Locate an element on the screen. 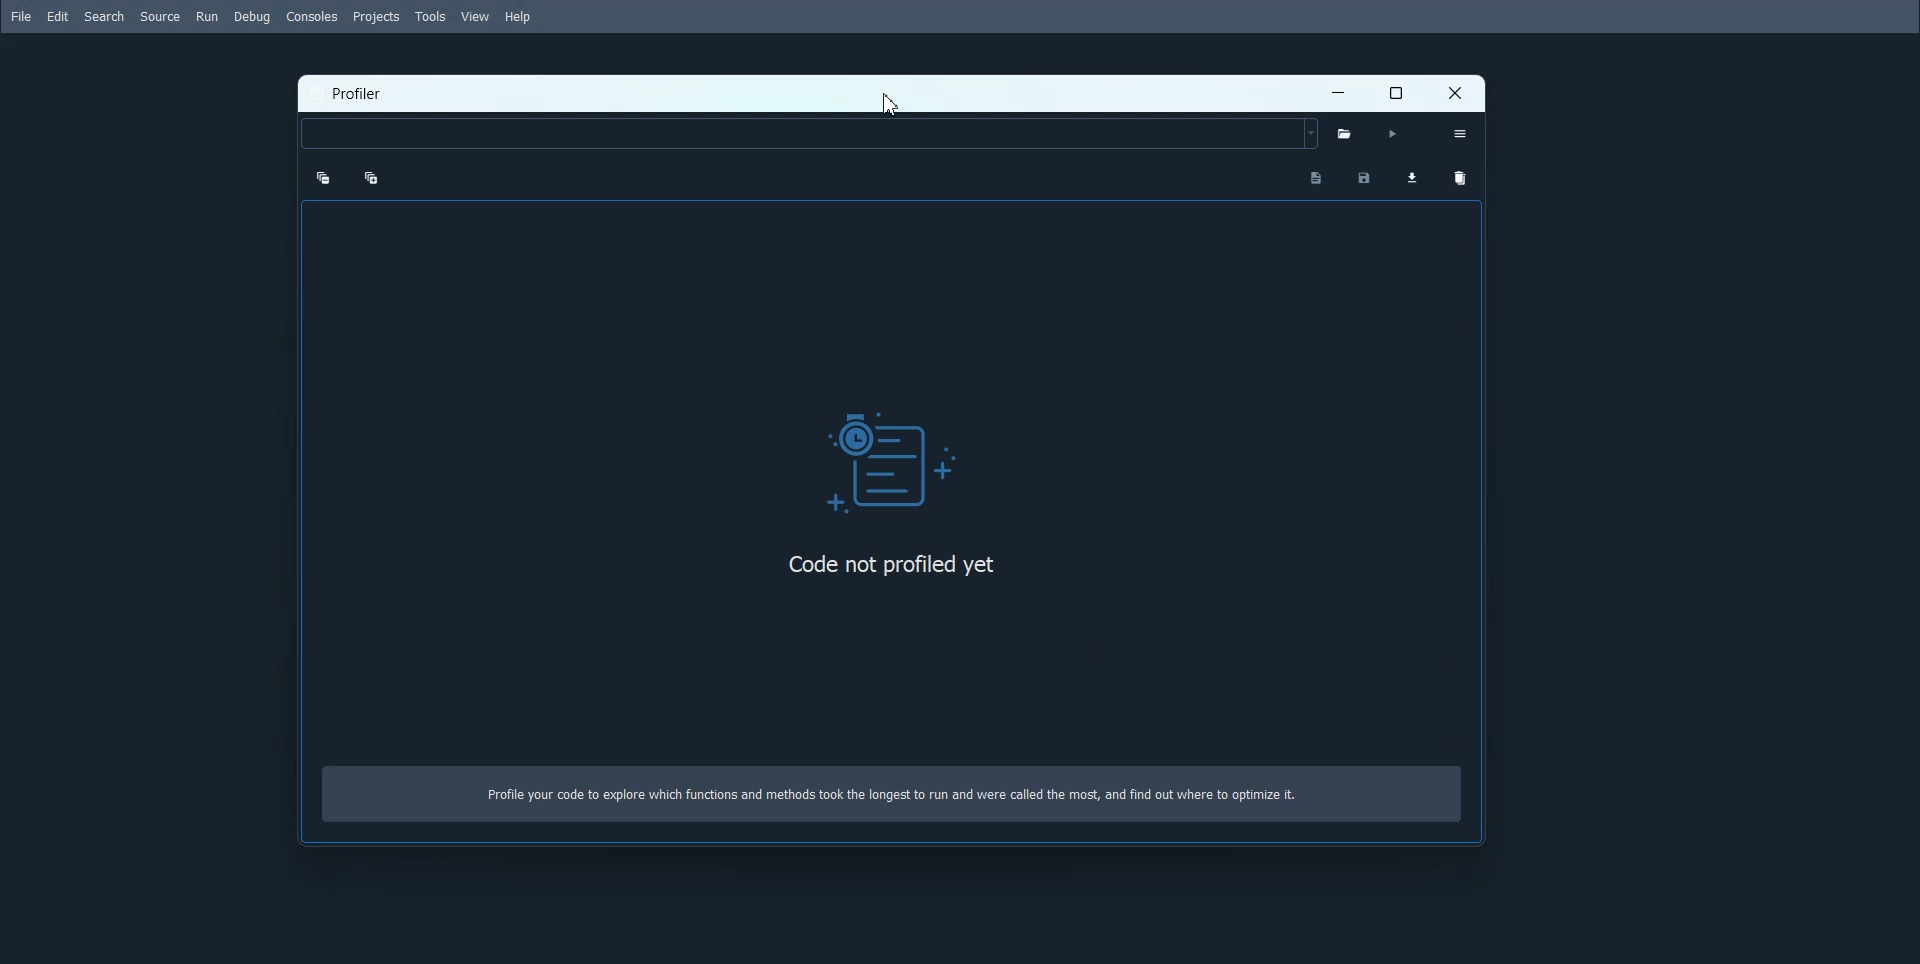 The width and height of the screenshot is (1920, 964). File is located at coordinates (20, 16).